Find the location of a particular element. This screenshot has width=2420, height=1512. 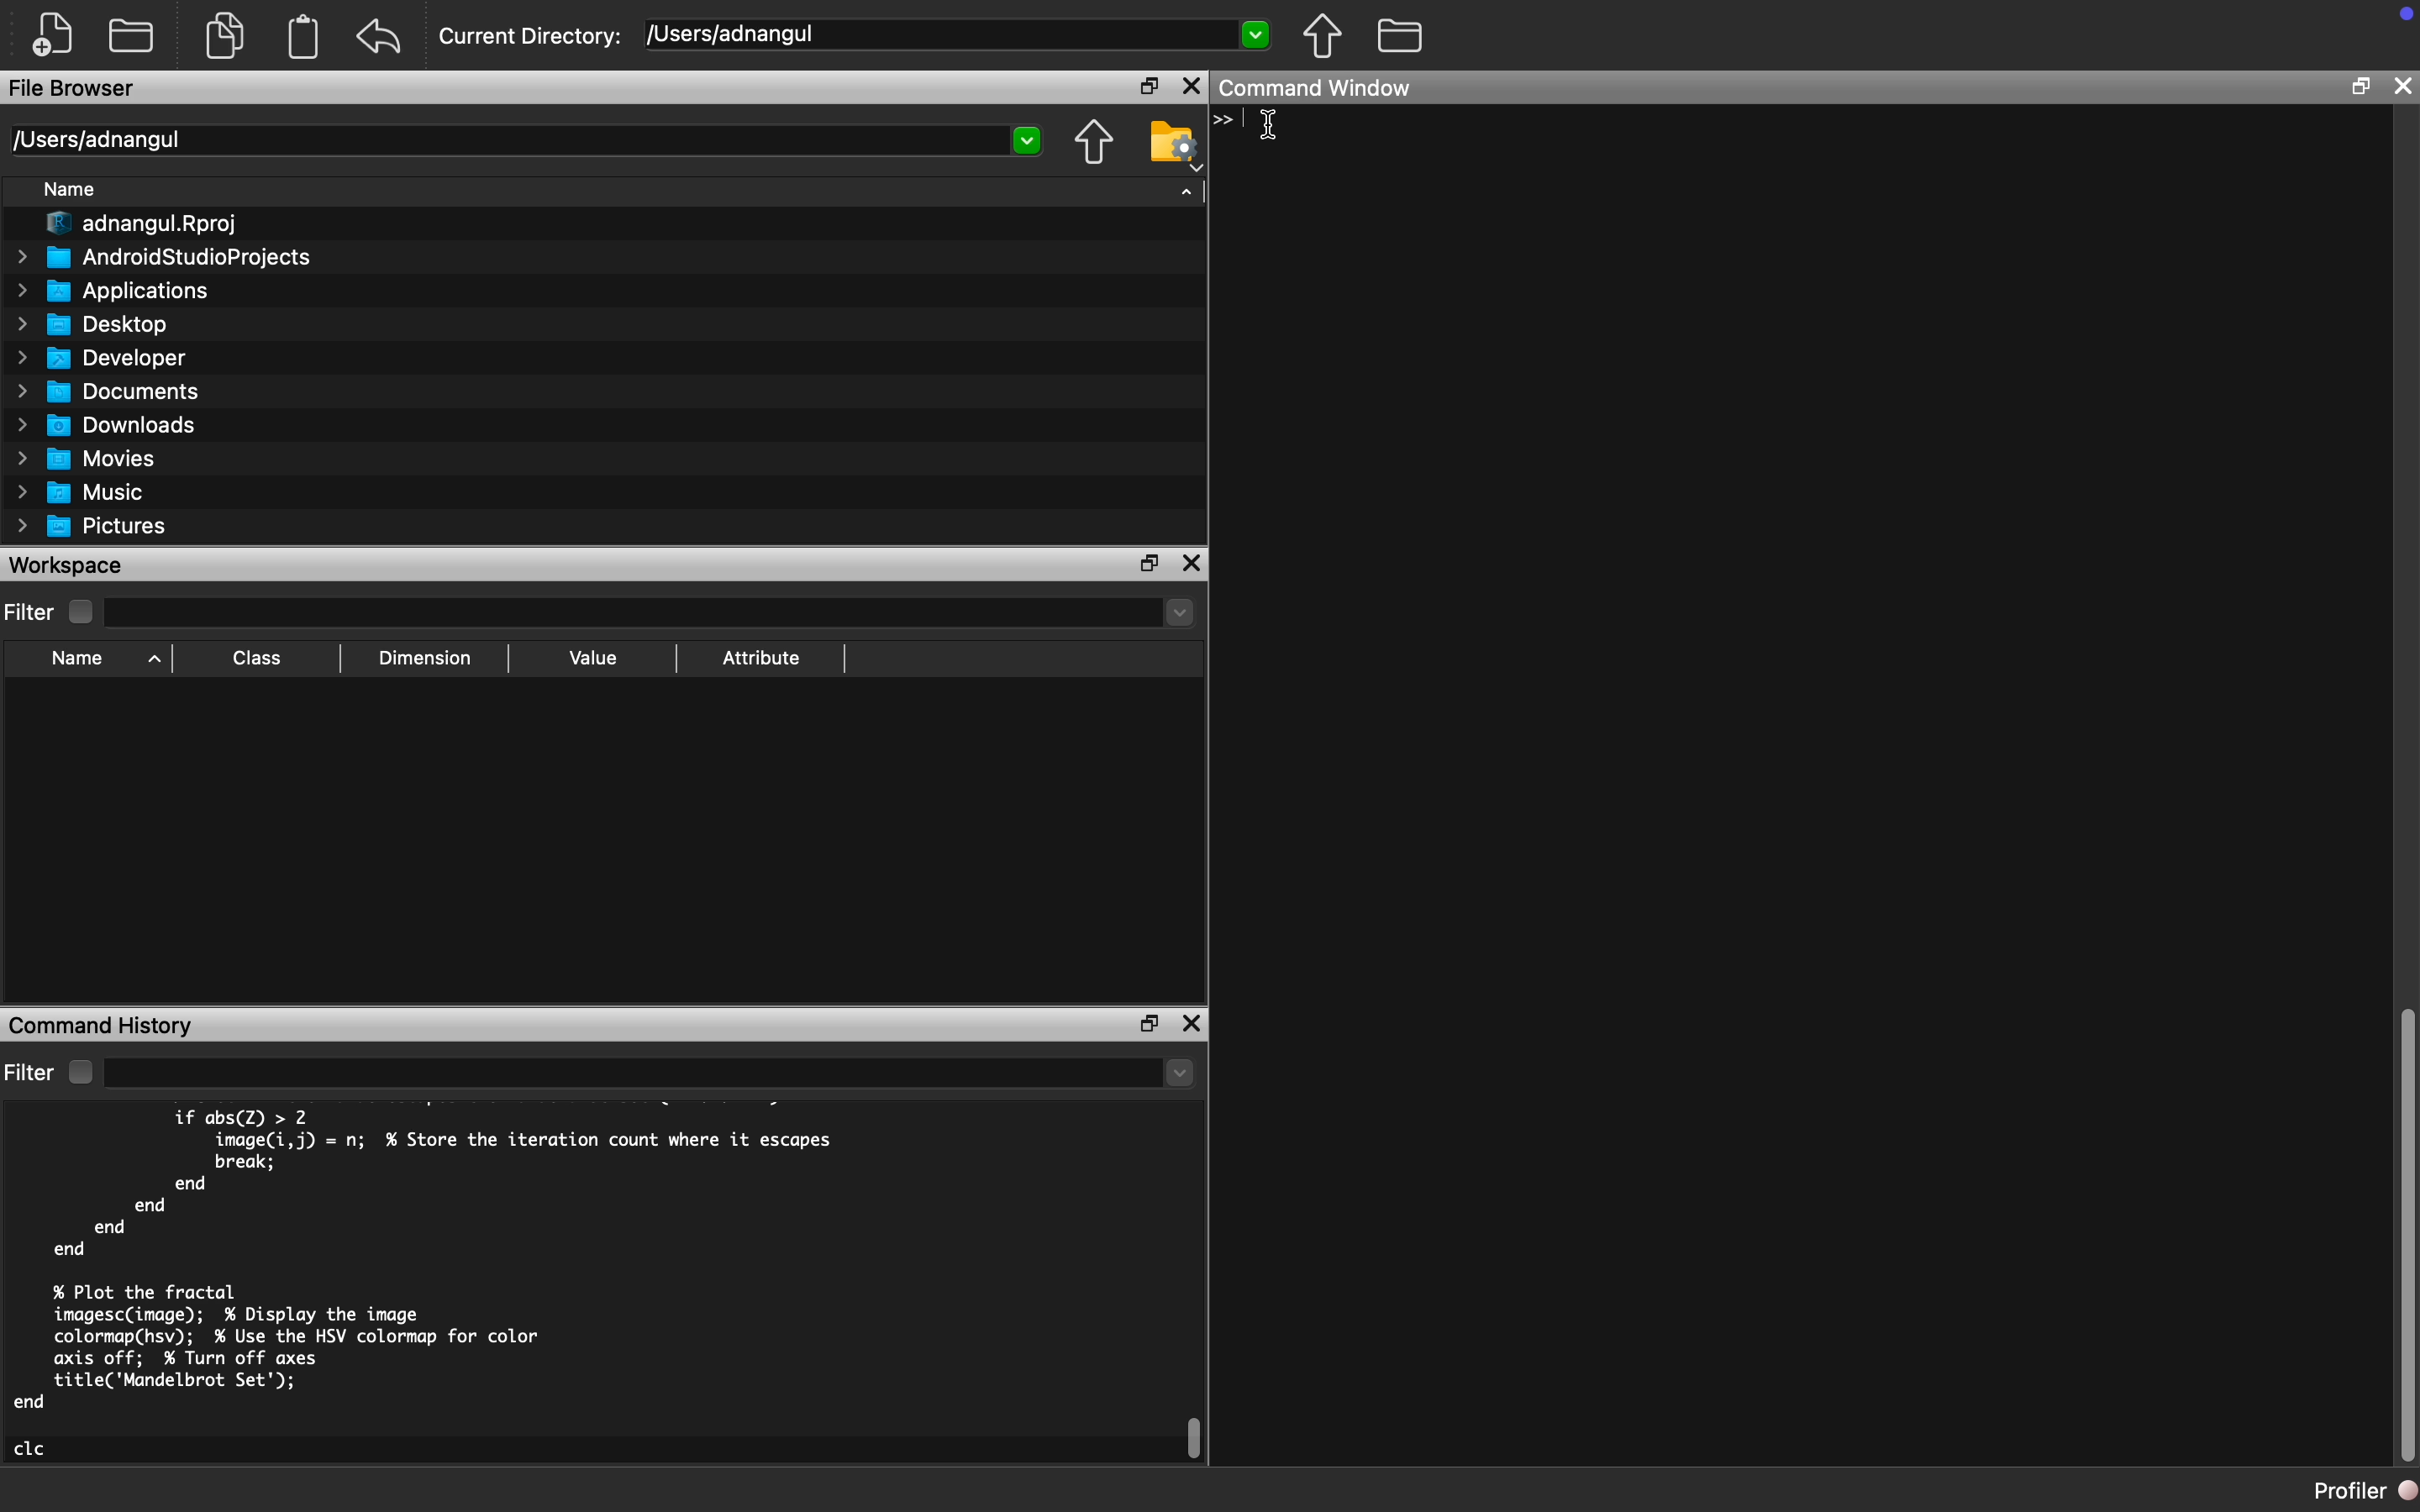

Value is located at coordinates (593, 658).